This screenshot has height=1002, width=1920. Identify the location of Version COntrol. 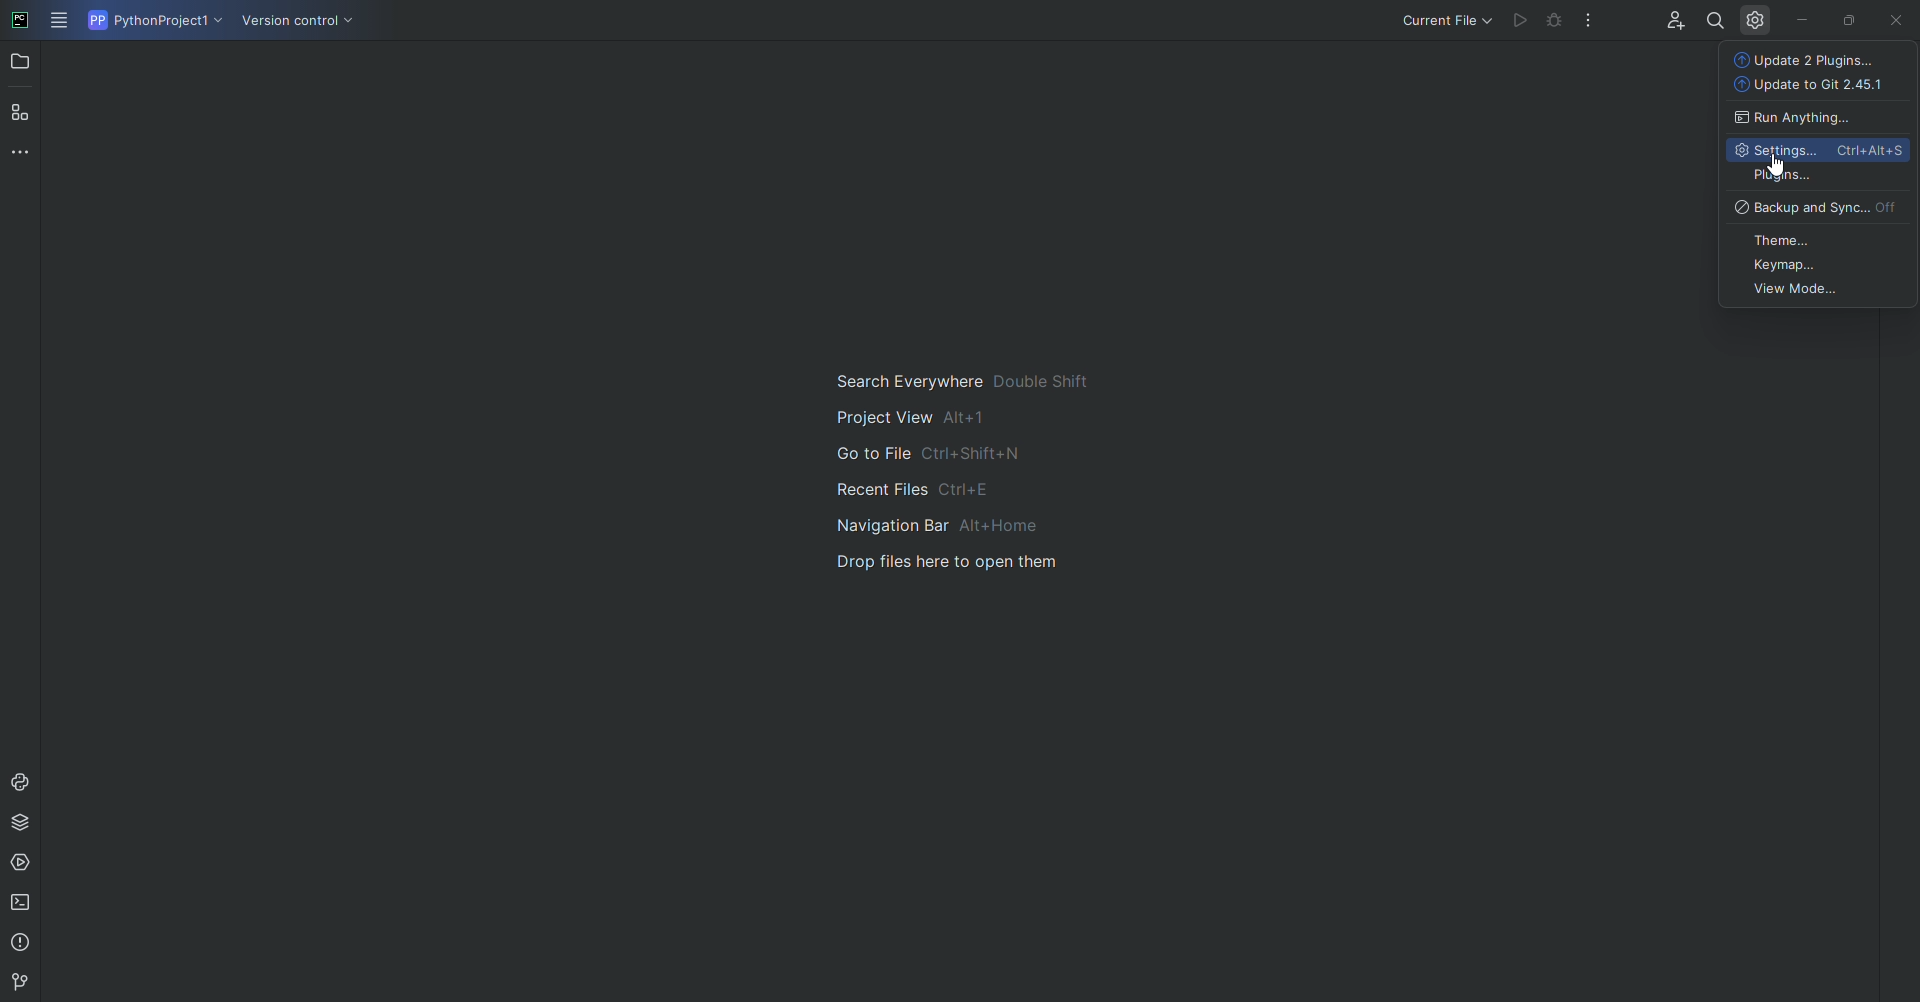
(302, 24).